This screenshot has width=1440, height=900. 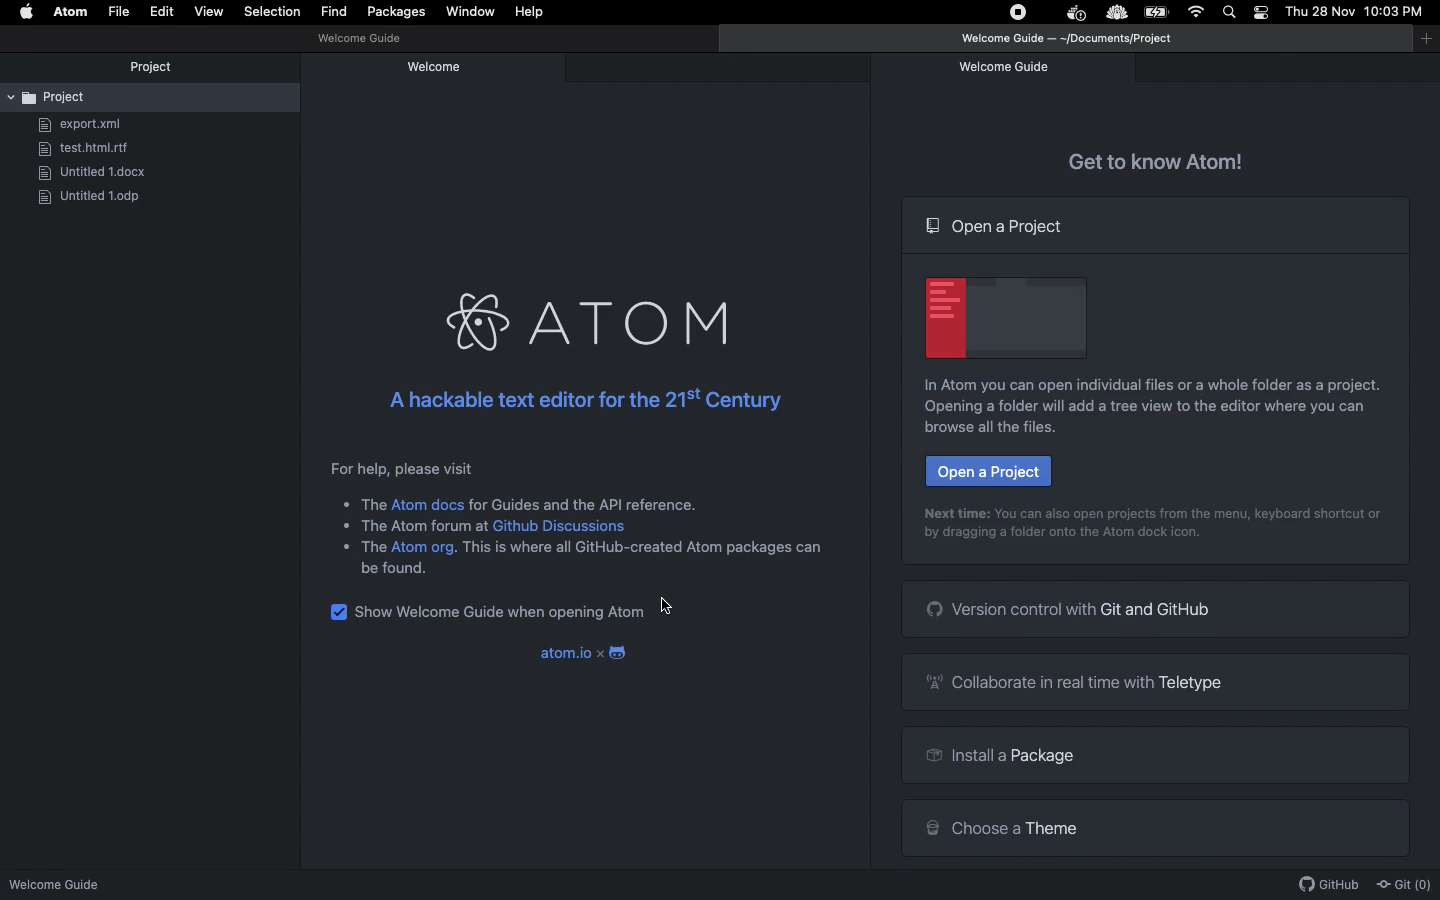 I want to click on Packages, so click(x=396, y=14).